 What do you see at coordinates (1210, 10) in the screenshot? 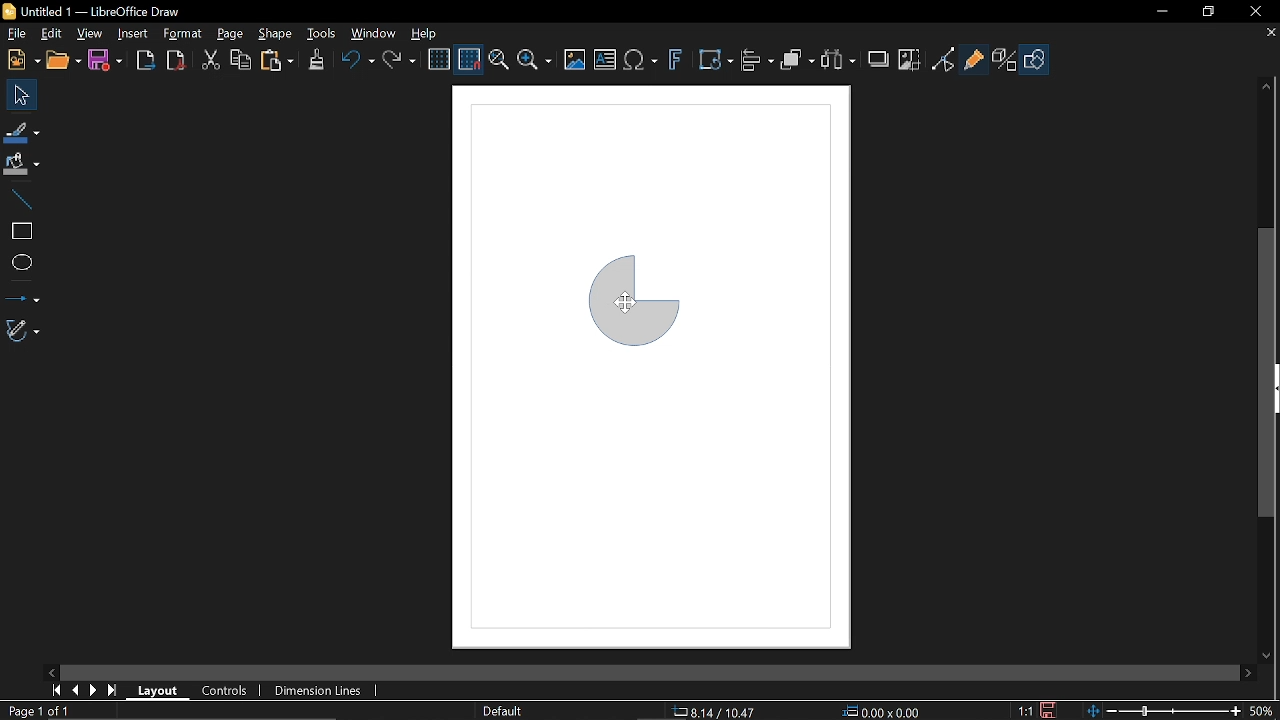
I see `restore down` at bounding box center [1210, 10].